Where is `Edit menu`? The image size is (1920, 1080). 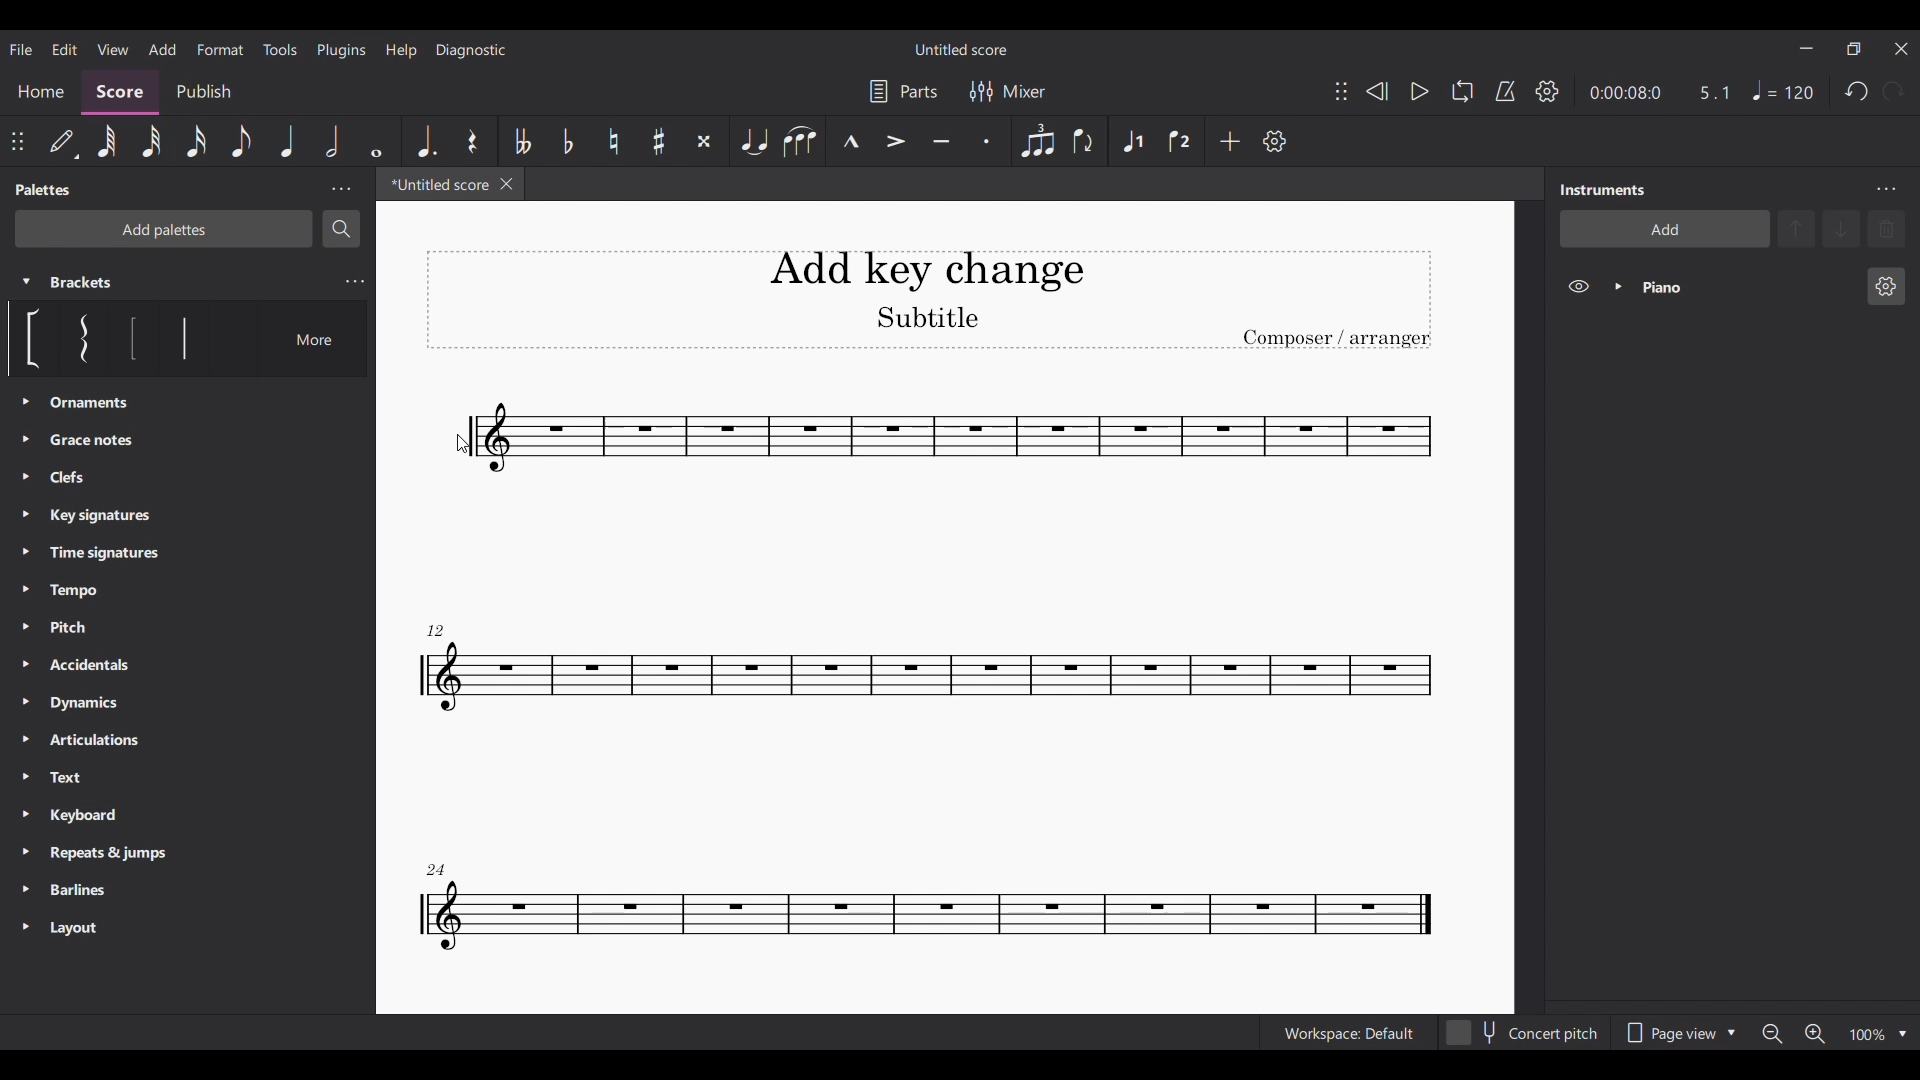
Edit menu is located at coordinates (65, 50).